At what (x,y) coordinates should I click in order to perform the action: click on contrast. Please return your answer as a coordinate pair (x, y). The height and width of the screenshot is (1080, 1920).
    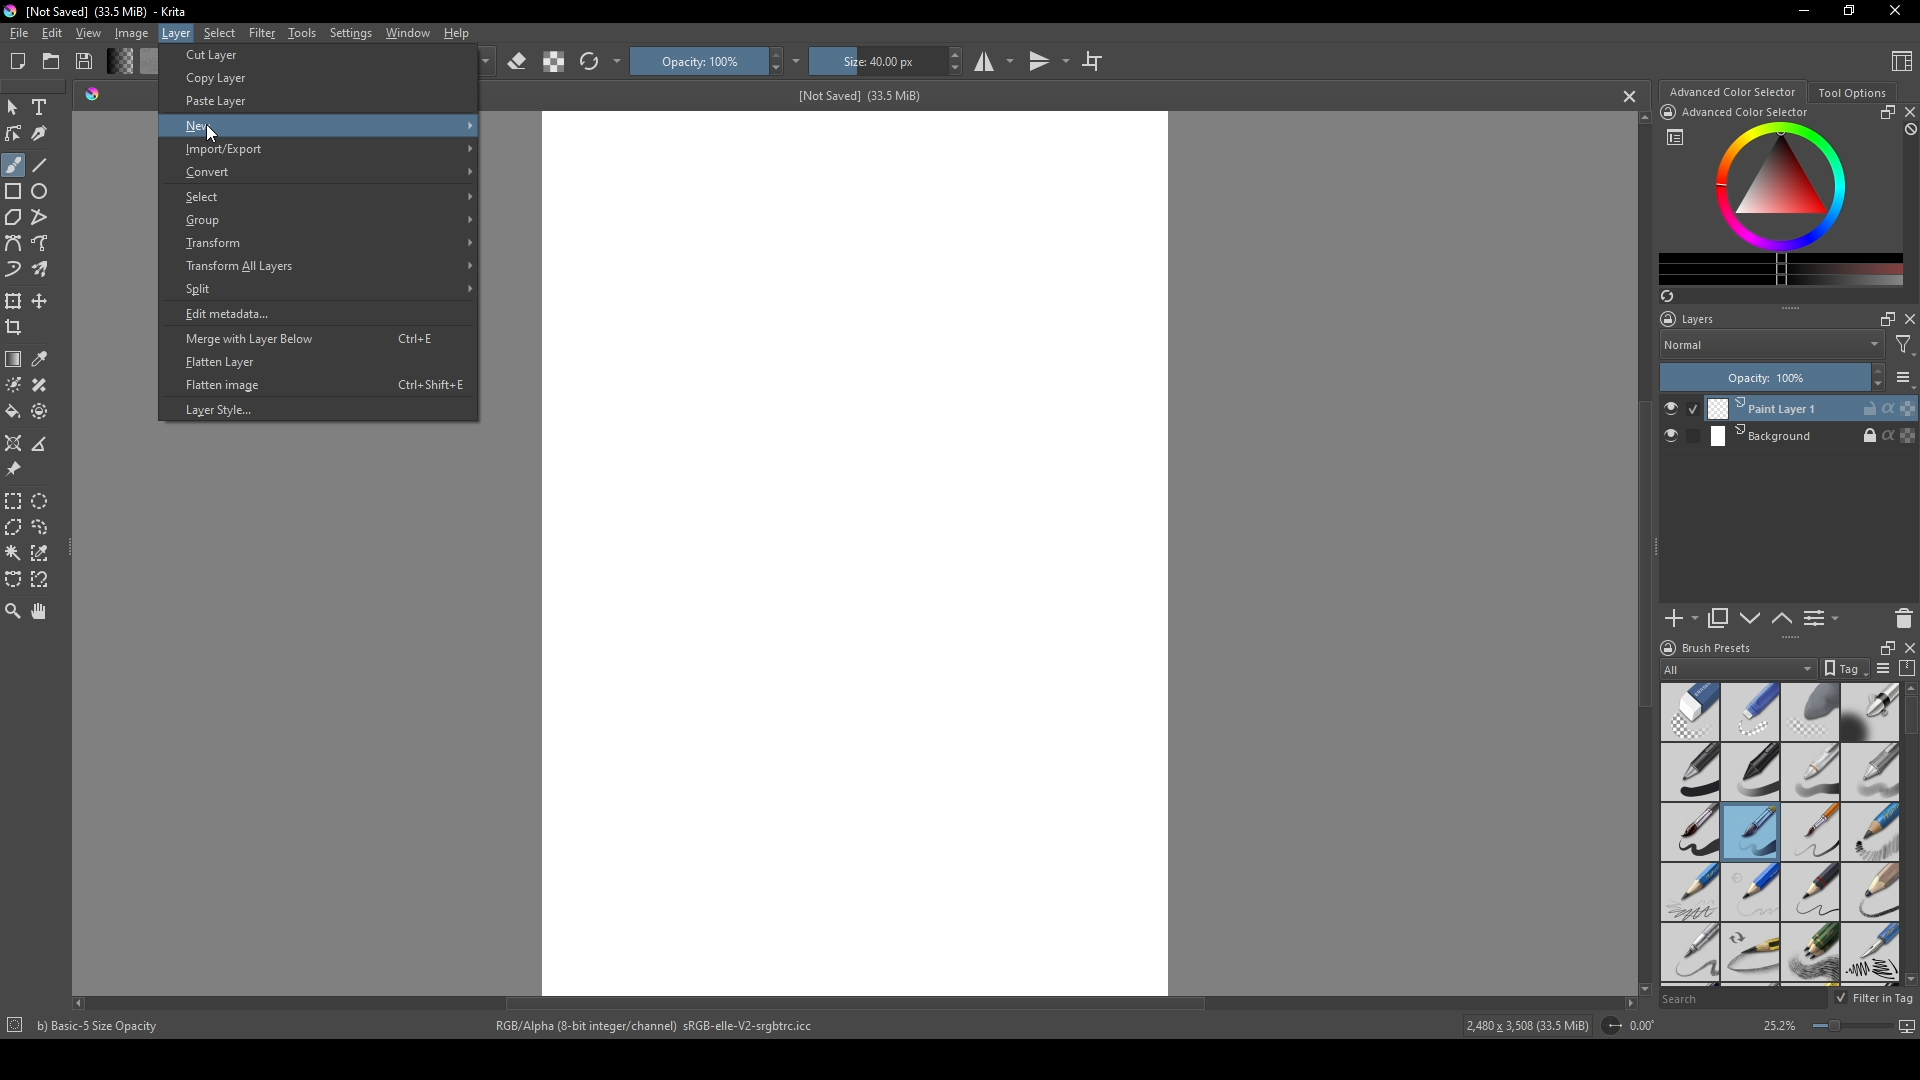
    Looking at the image, I should click on (553, 61).